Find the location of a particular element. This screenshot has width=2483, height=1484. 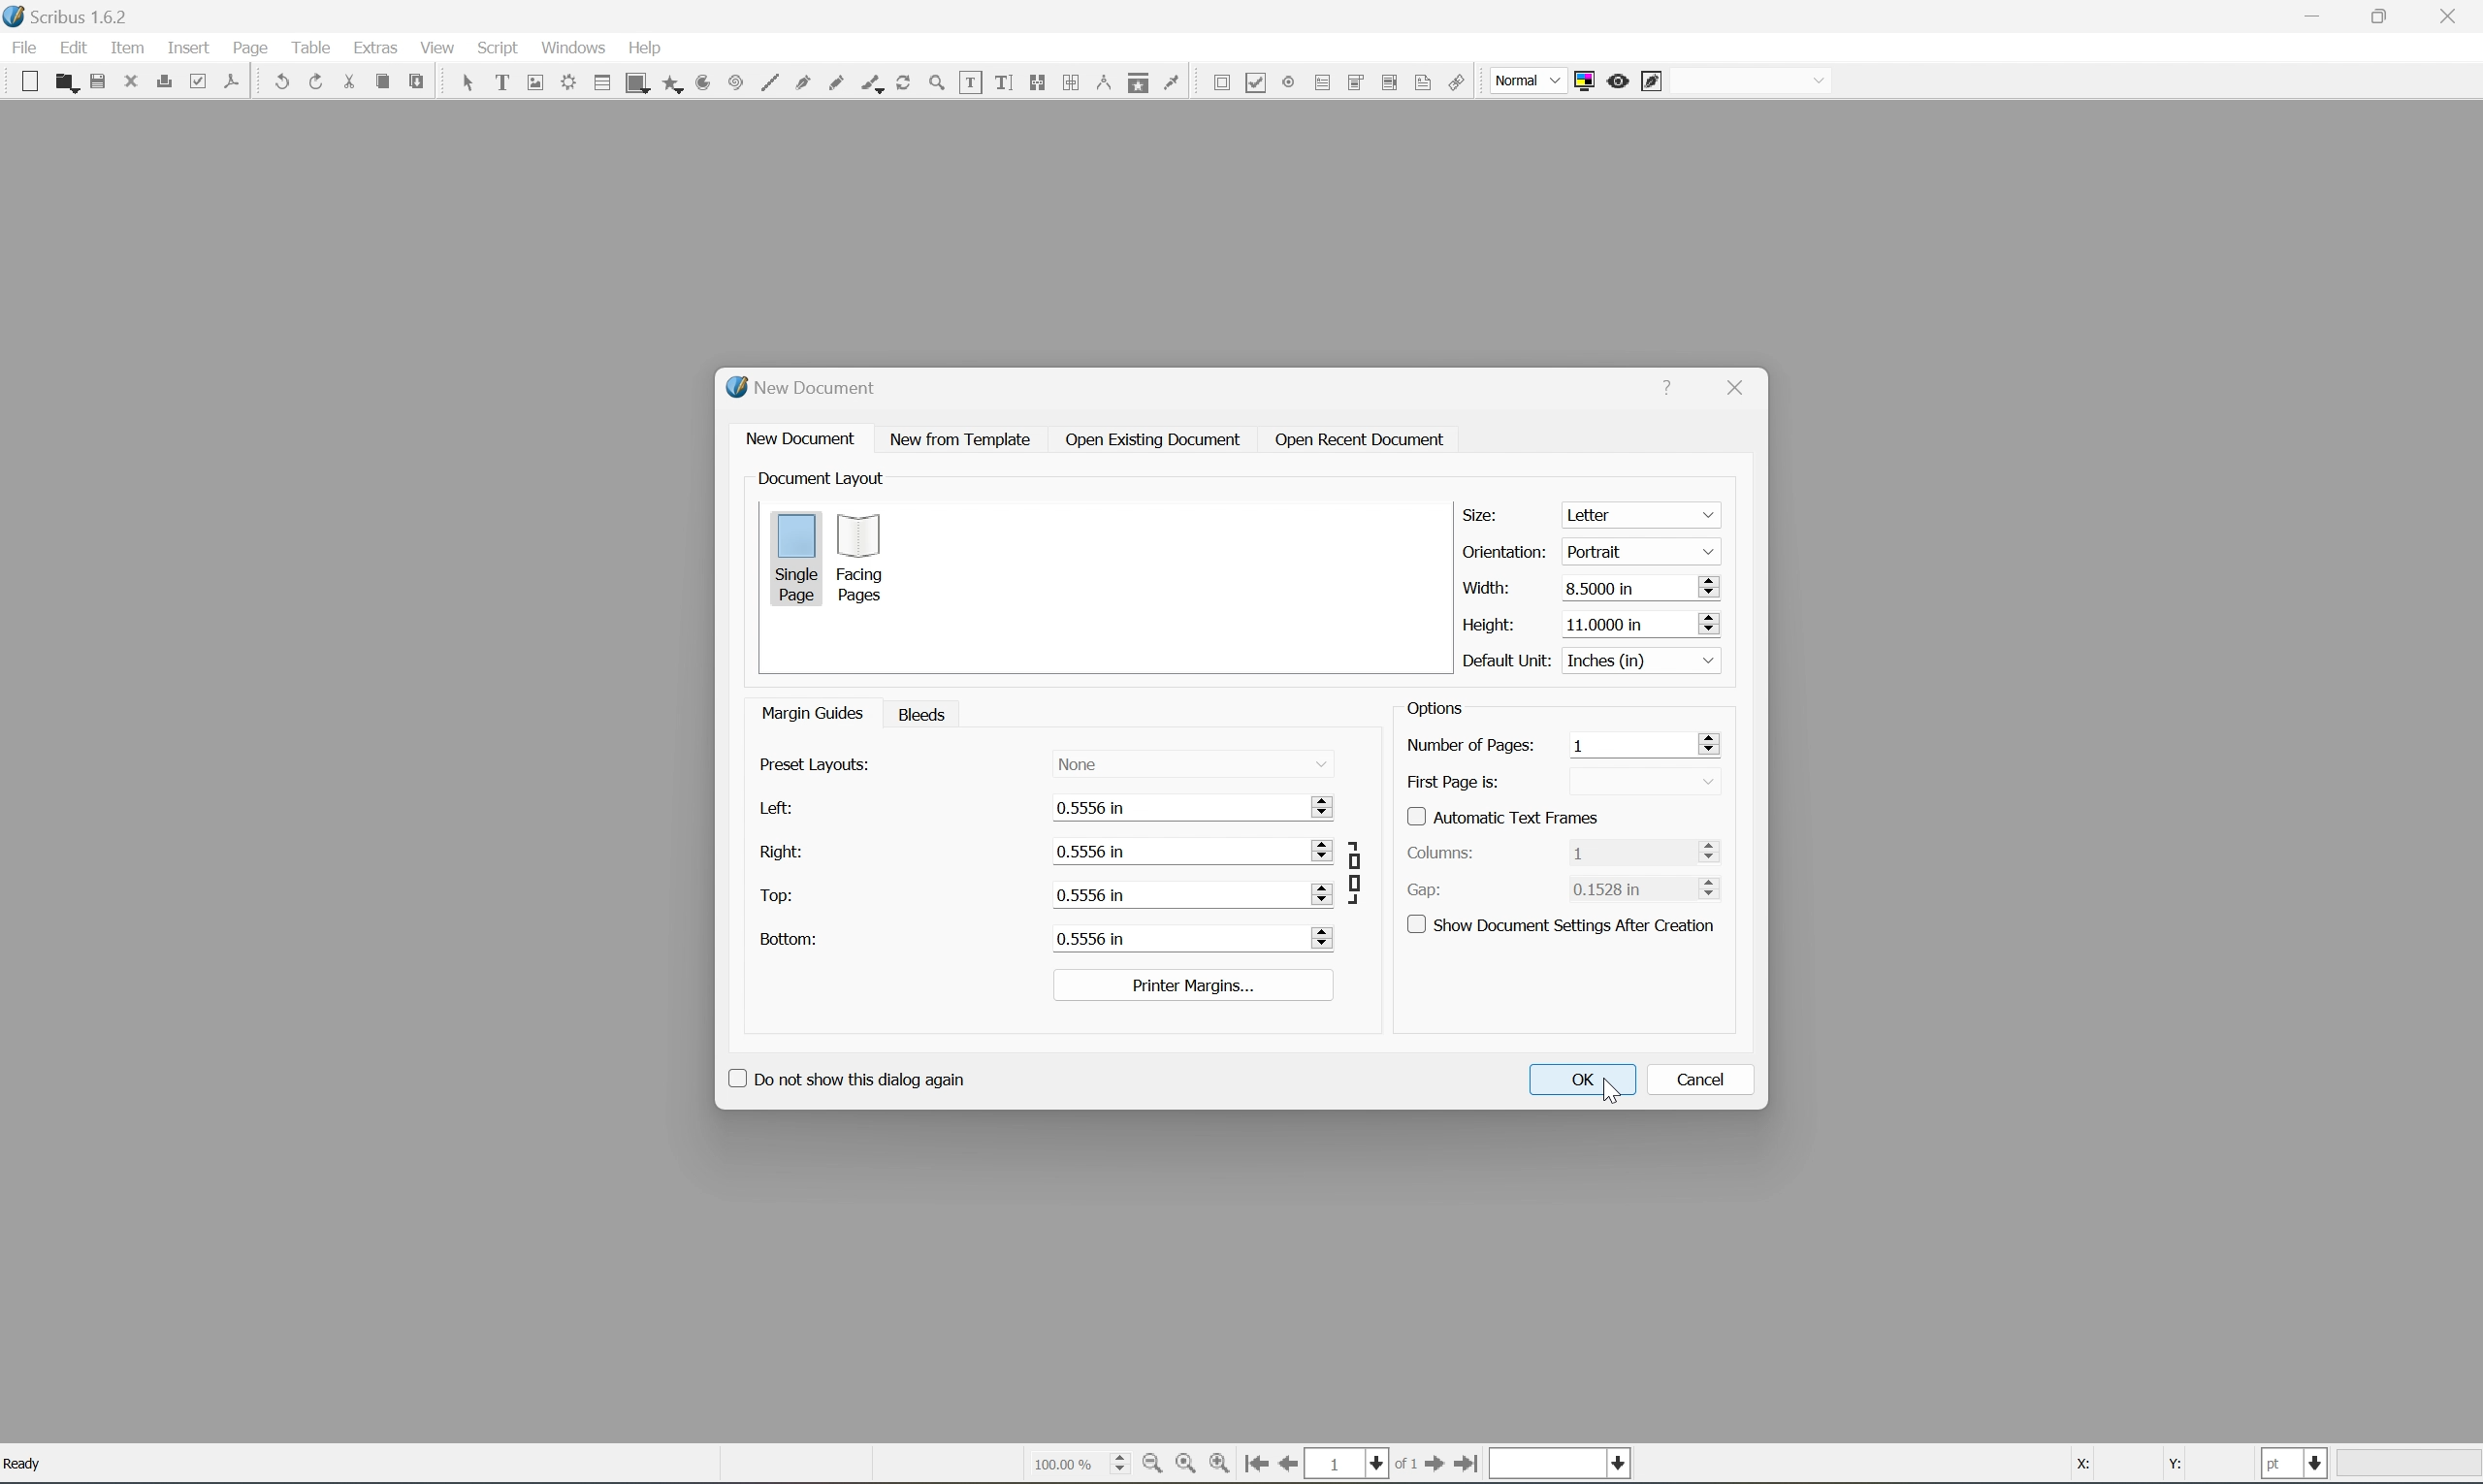

close is located at coordinates (1738, 387).